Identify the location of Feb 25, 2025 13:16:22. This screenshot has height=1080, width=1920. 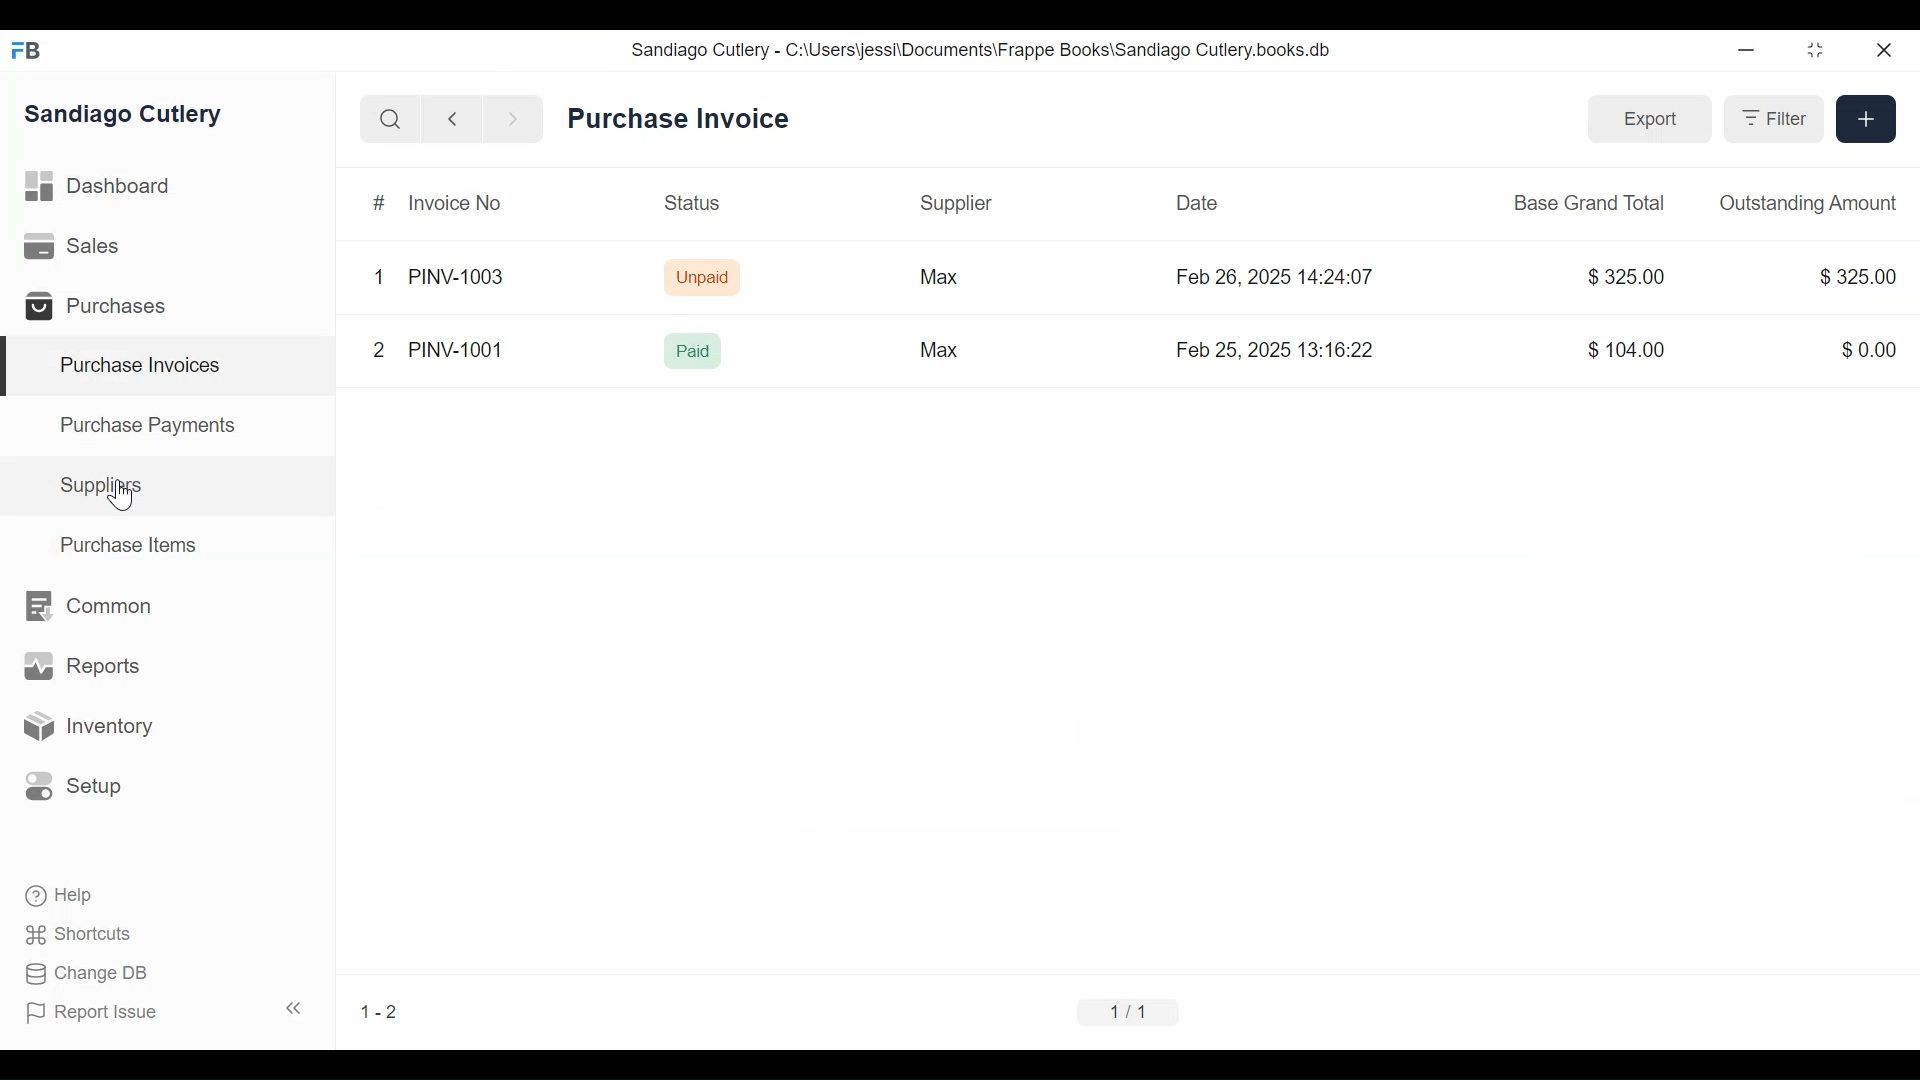
(1276, 353).